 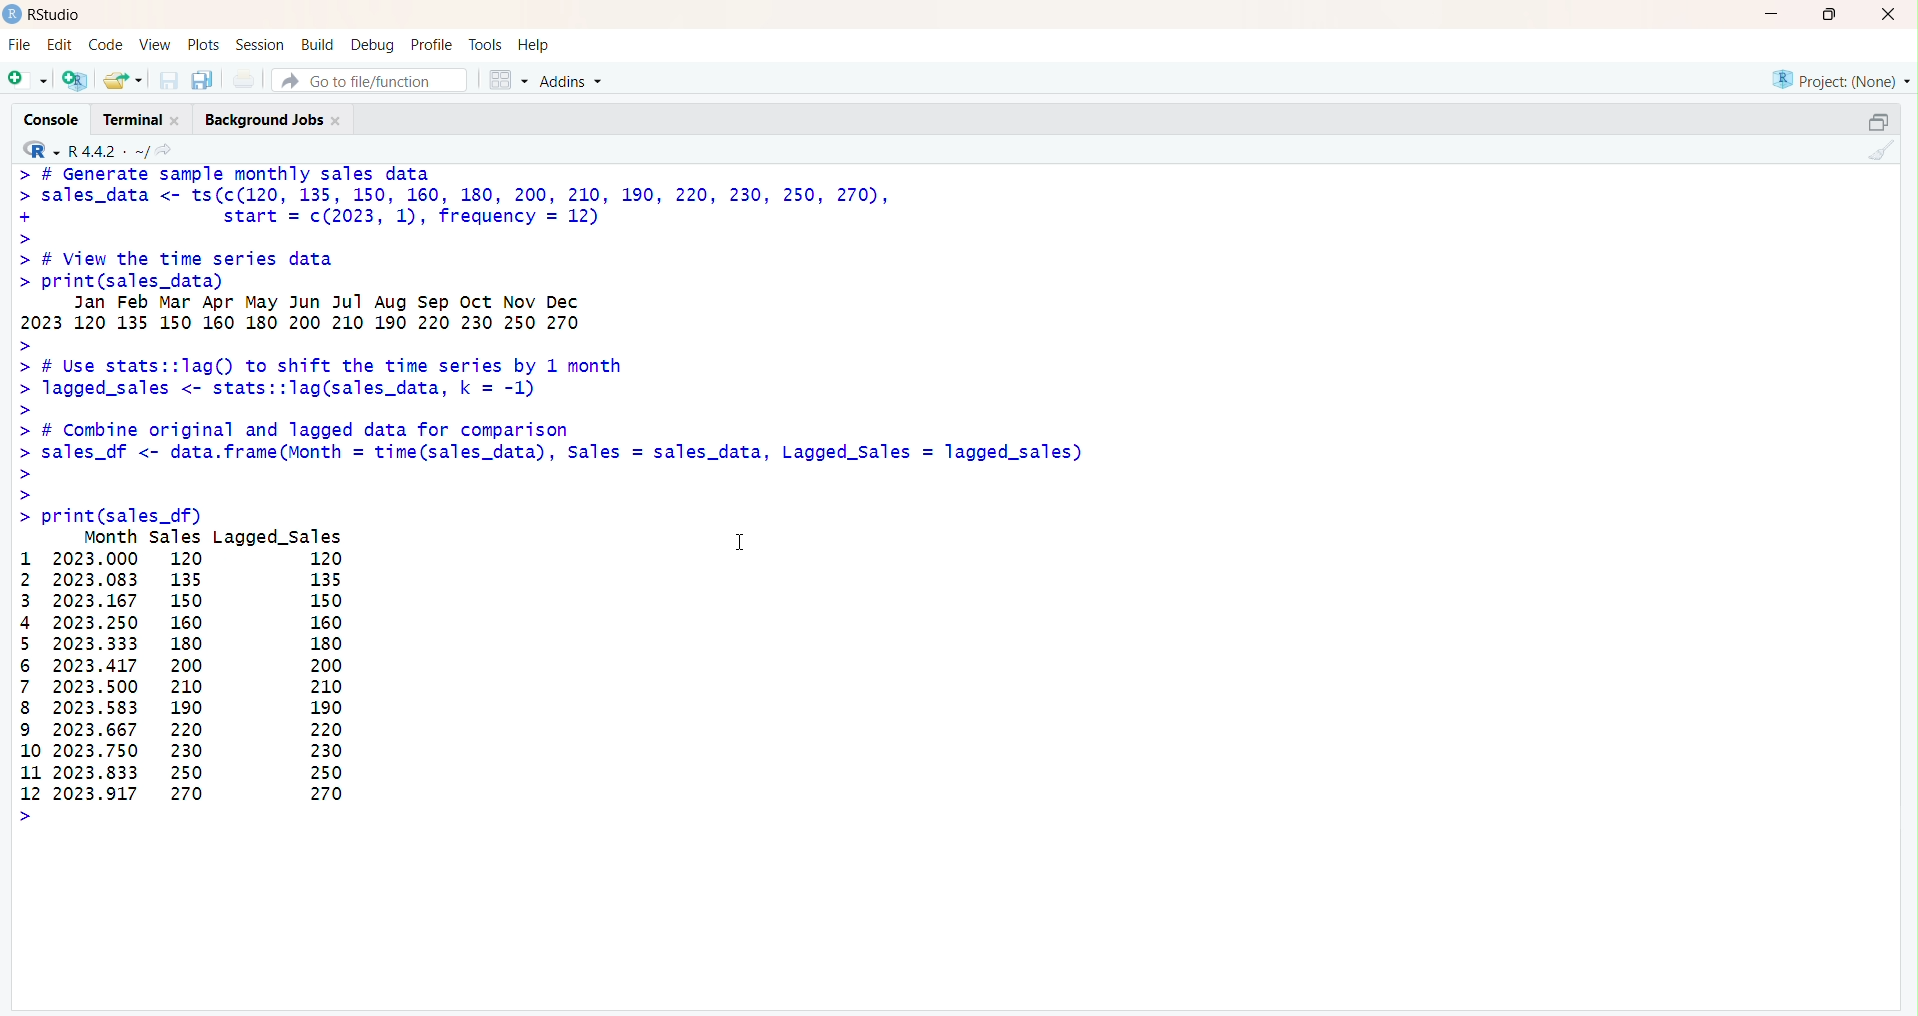 I want to click on workspace panes, so click(x=508, y=79).